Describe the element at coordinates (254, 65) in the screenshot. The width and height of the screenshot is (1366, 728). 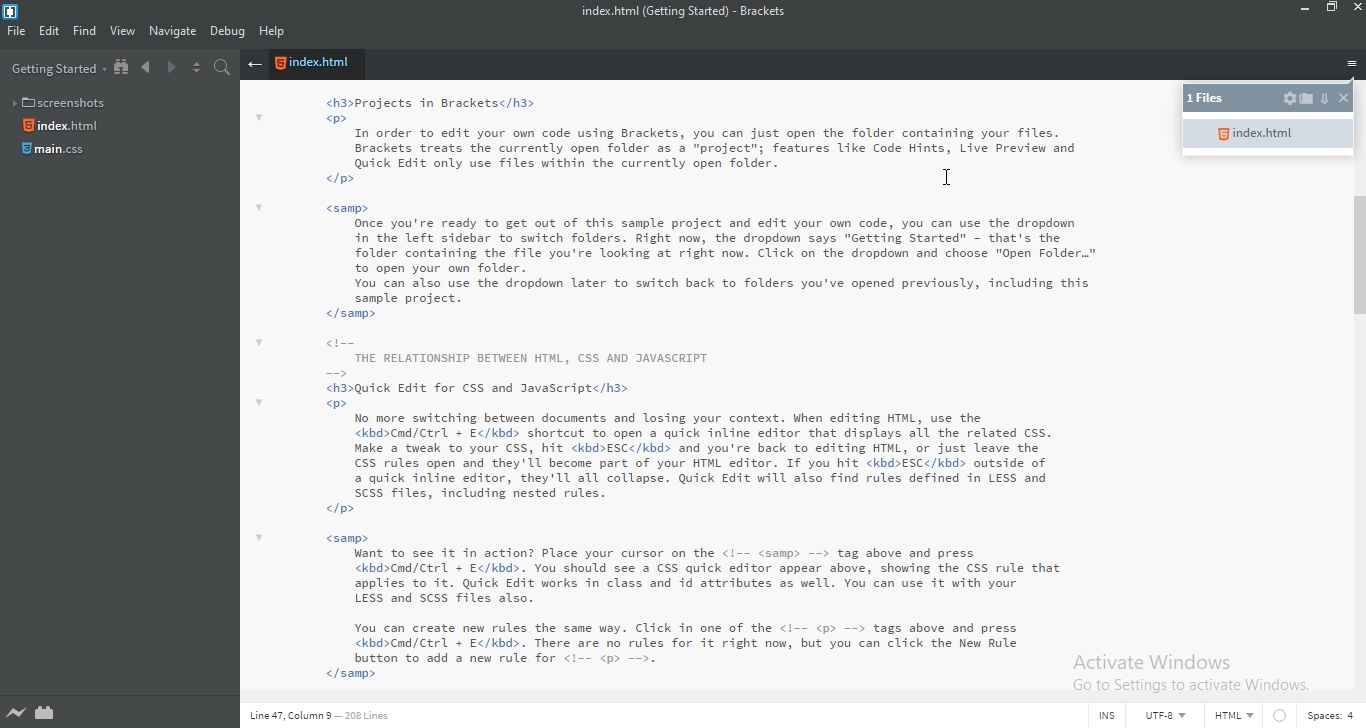
I see `close menu` at that location.